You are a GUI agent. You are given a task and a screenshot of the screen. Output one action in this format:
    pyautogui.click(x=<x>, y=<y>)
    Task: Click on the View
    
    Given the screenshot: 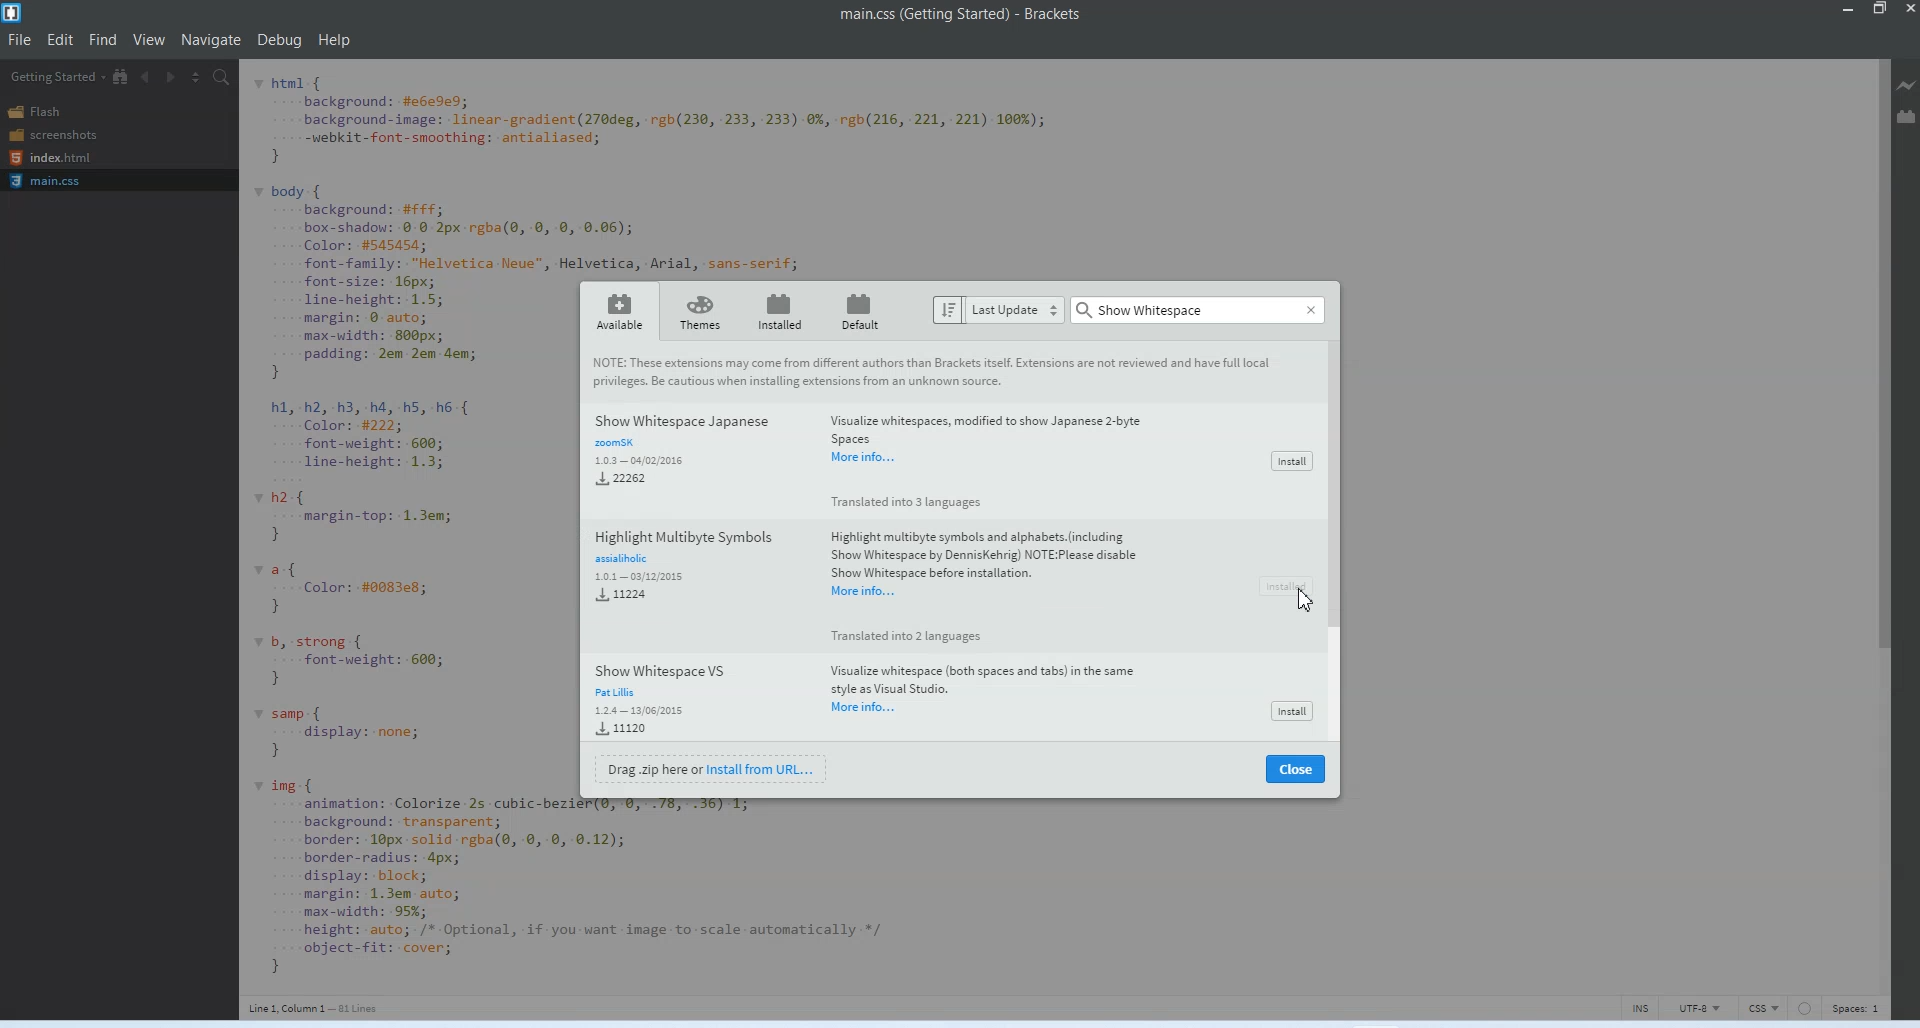 What is the action you would take?
    pyautogui.click(x=151, y=39)
    